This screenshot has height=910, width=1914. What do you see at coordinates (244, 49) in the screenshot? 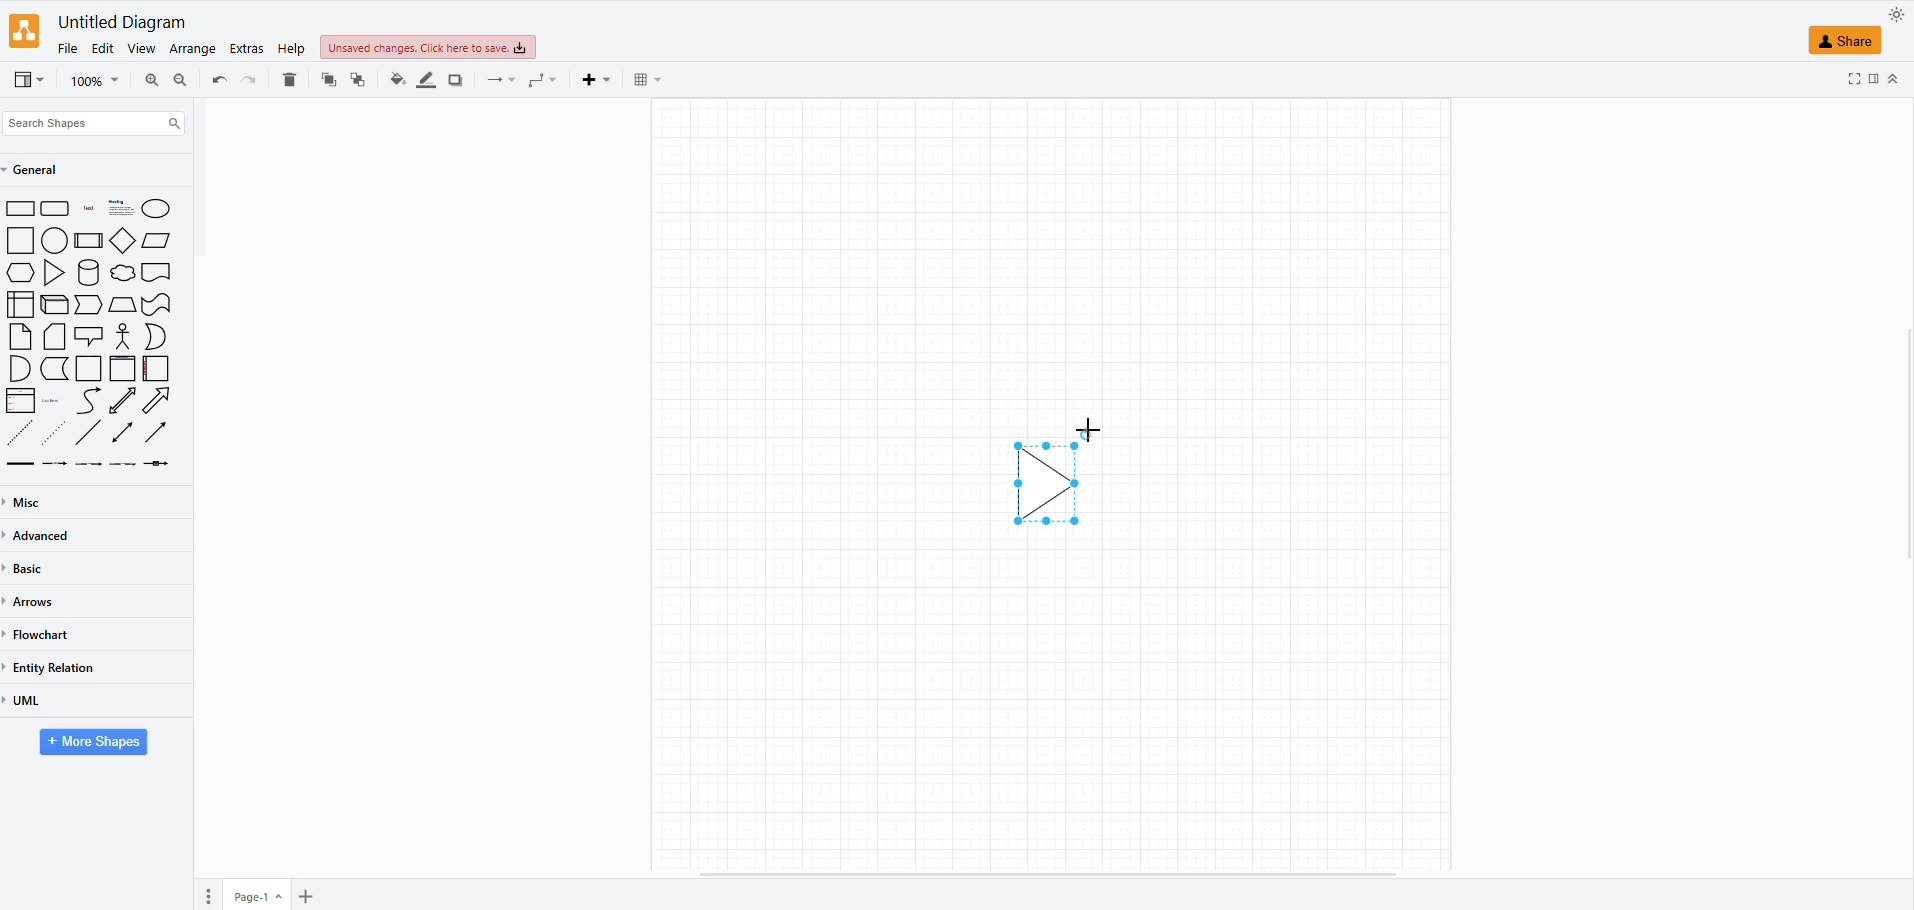
I see `extras` at bounding box center [244, 49].